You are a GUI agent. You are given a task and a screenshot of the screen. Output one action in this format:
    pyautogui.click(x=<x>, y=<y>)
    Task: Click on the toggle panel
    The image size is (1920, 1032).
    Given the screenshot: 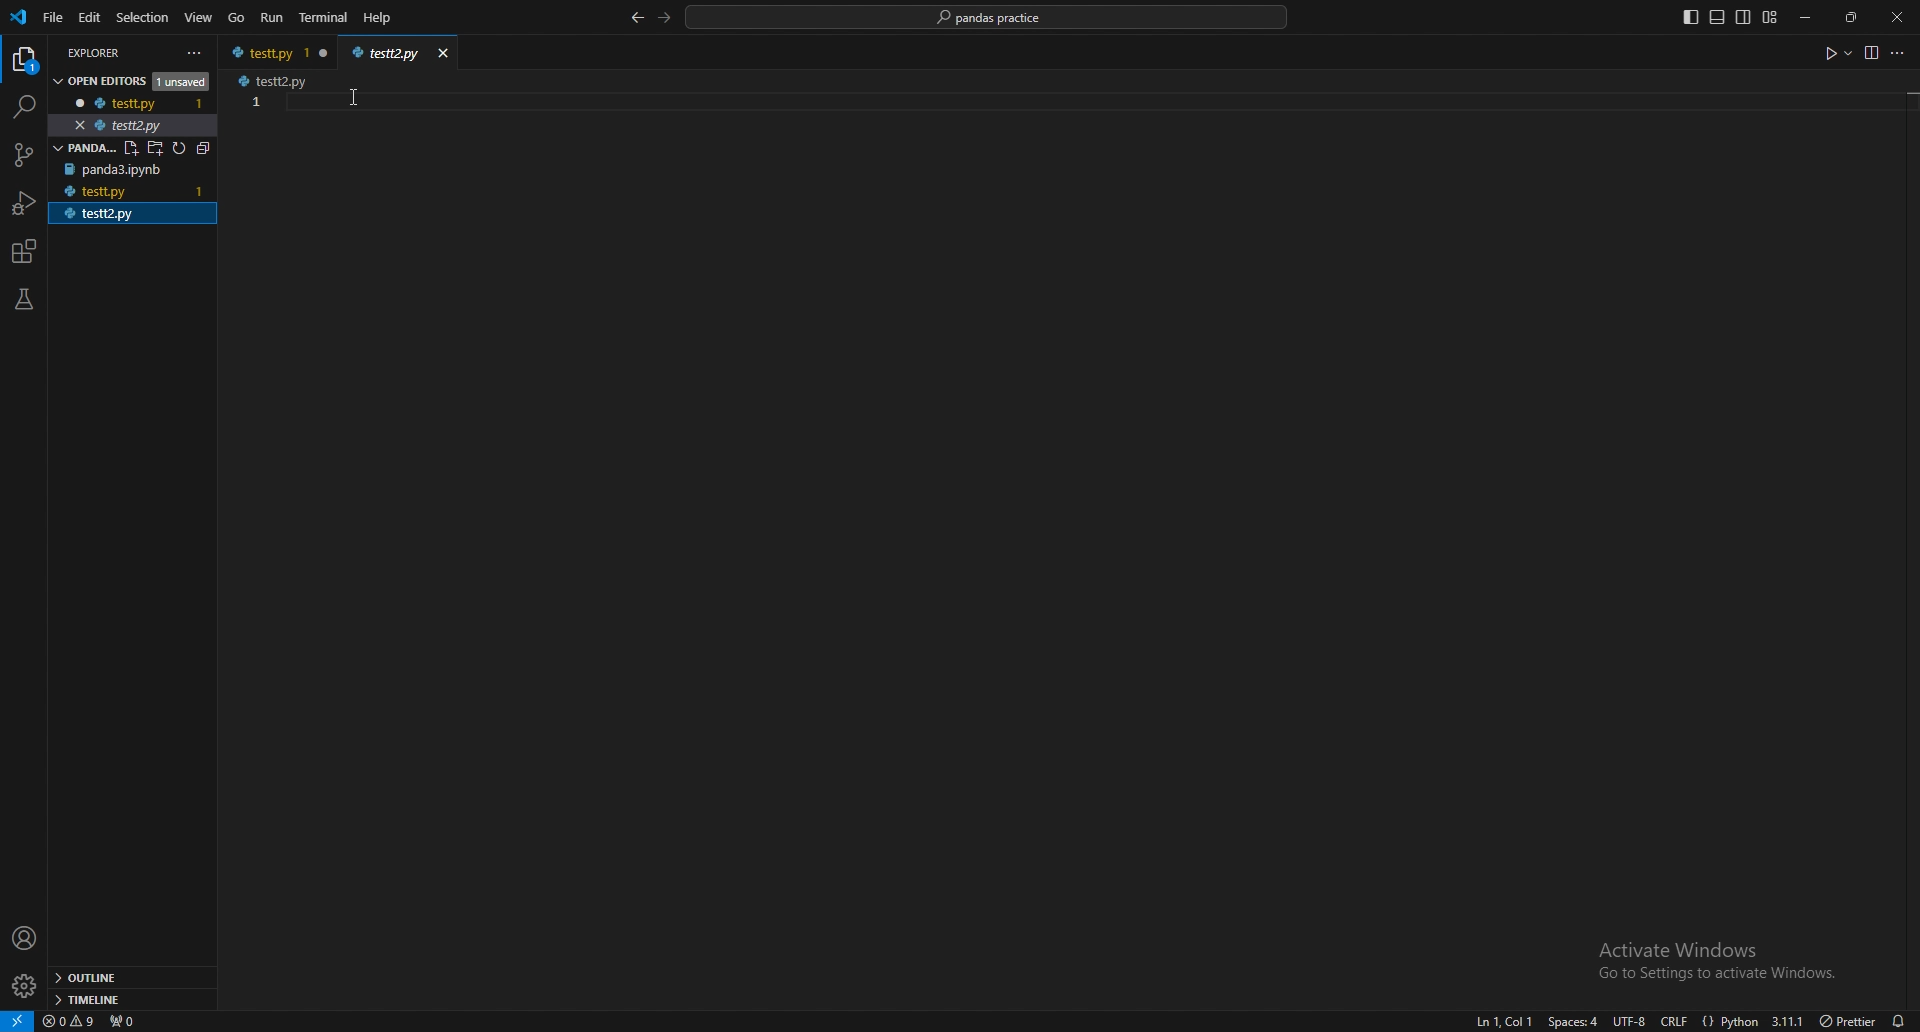 What is the action you would take?
    pyautogui.click(x=1717, y=18)
    